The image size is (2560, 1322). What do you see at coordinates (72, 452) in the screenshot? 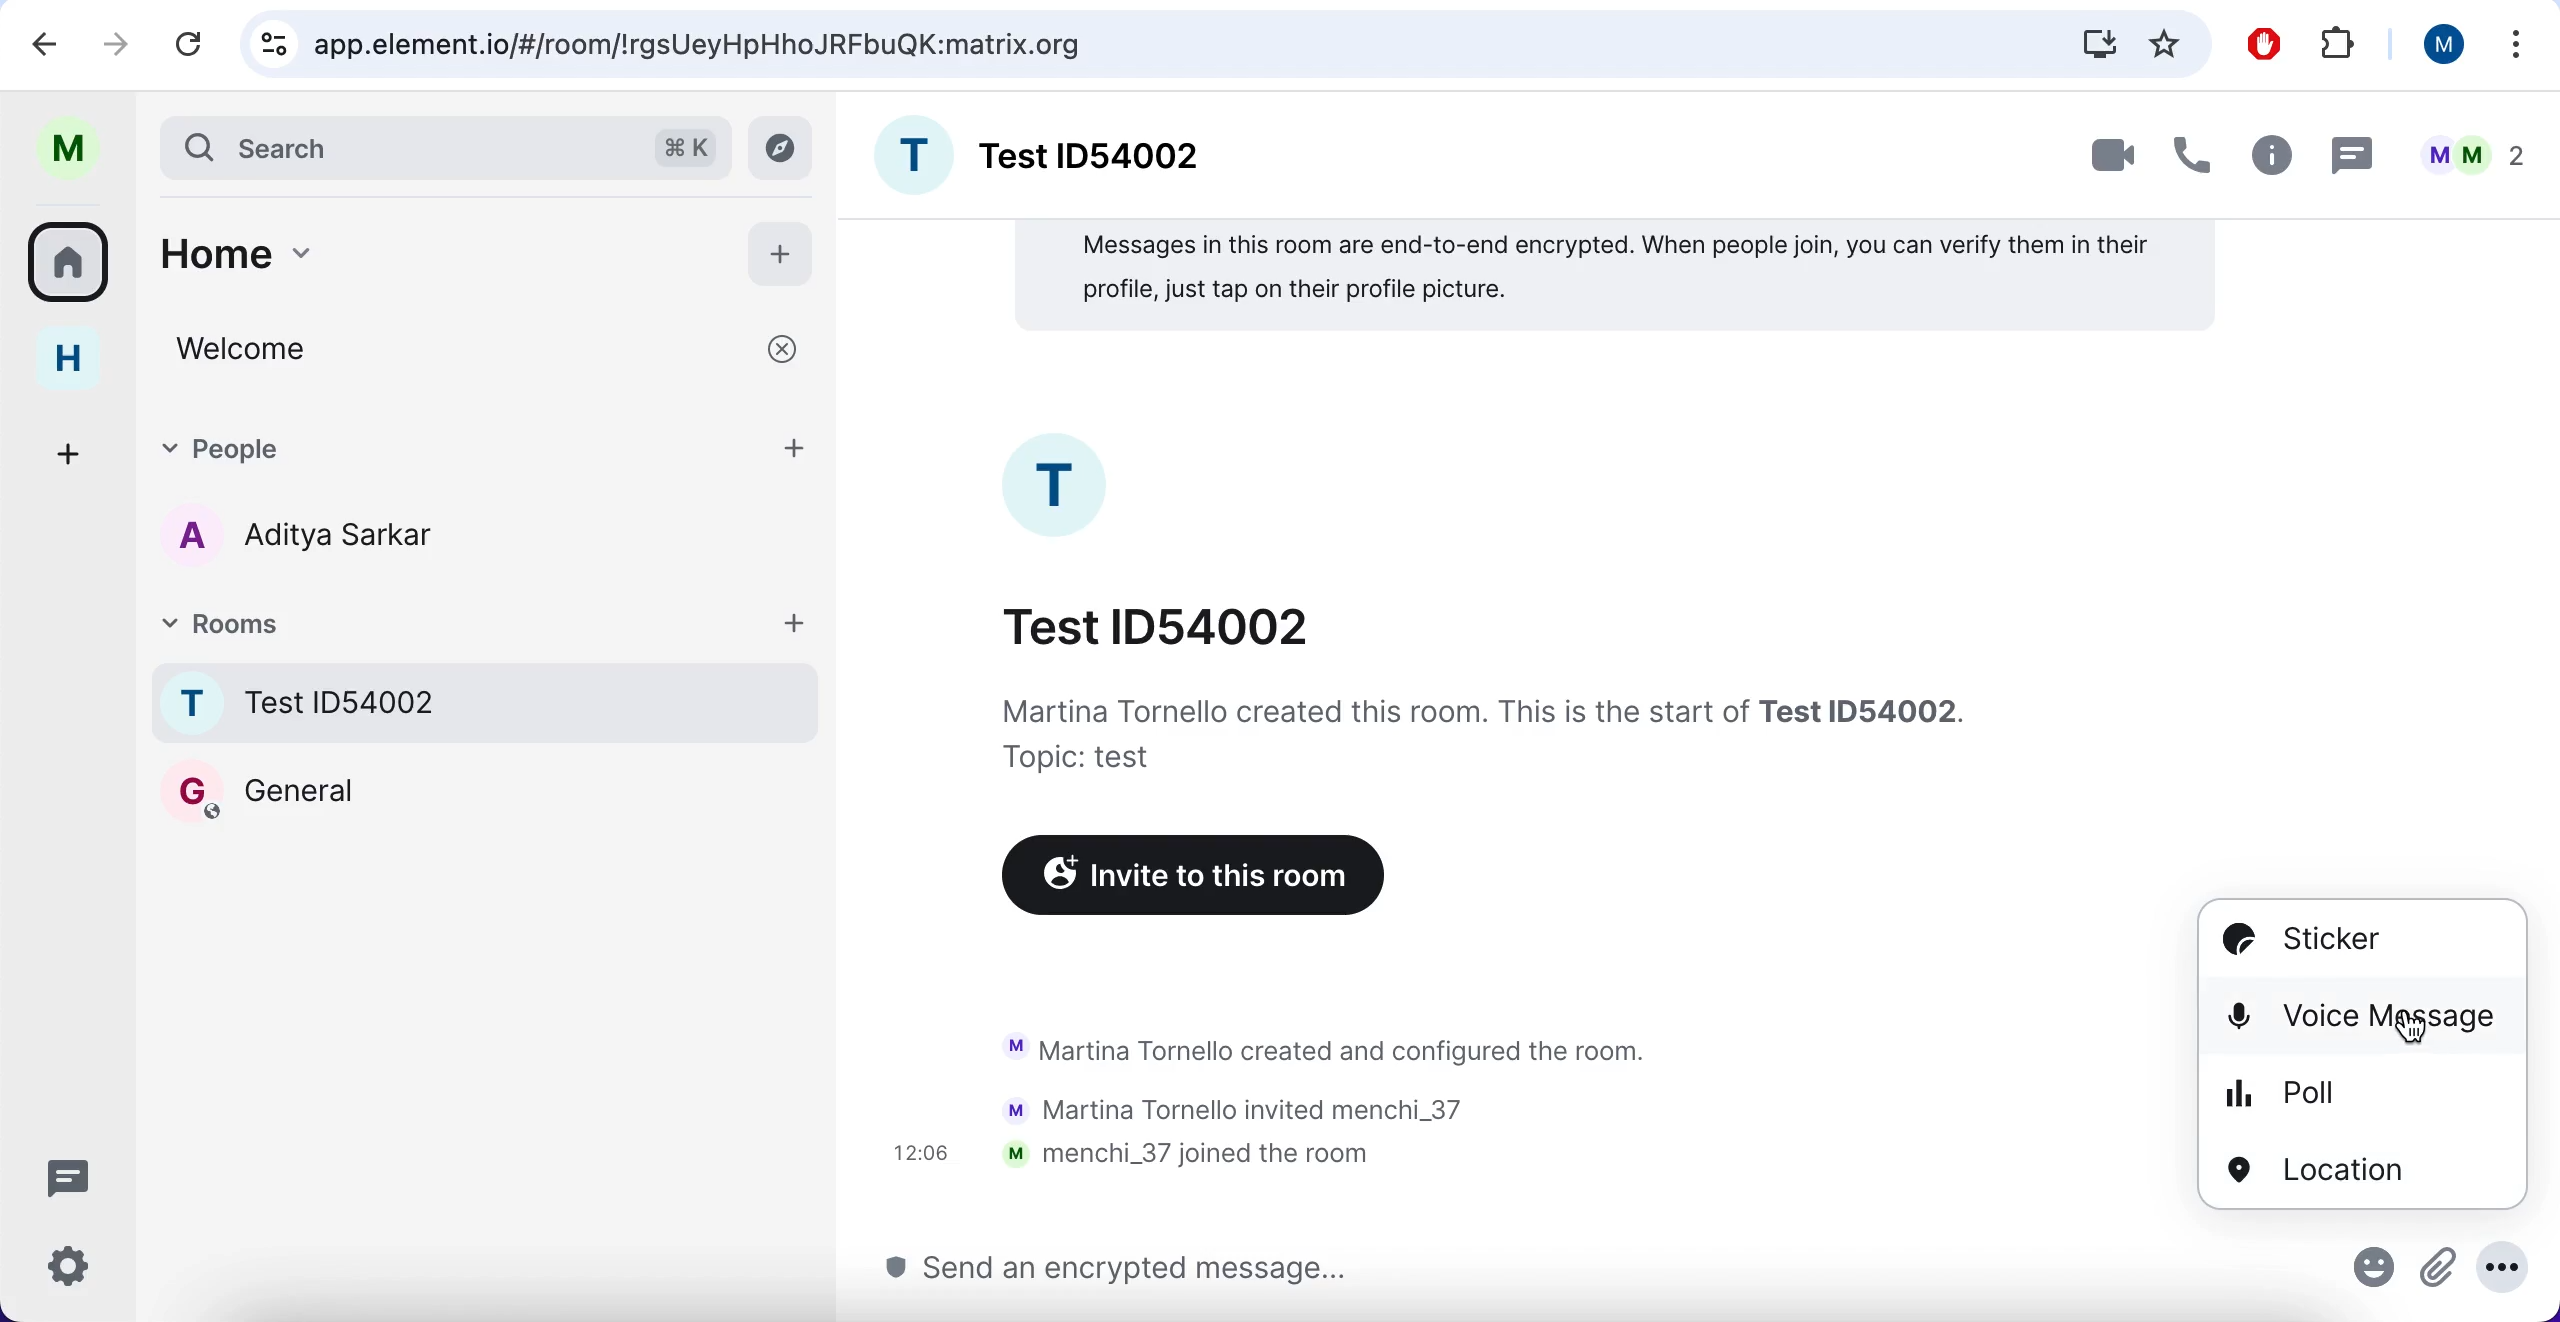
I see `create a space` at bounding box center [72, 452].